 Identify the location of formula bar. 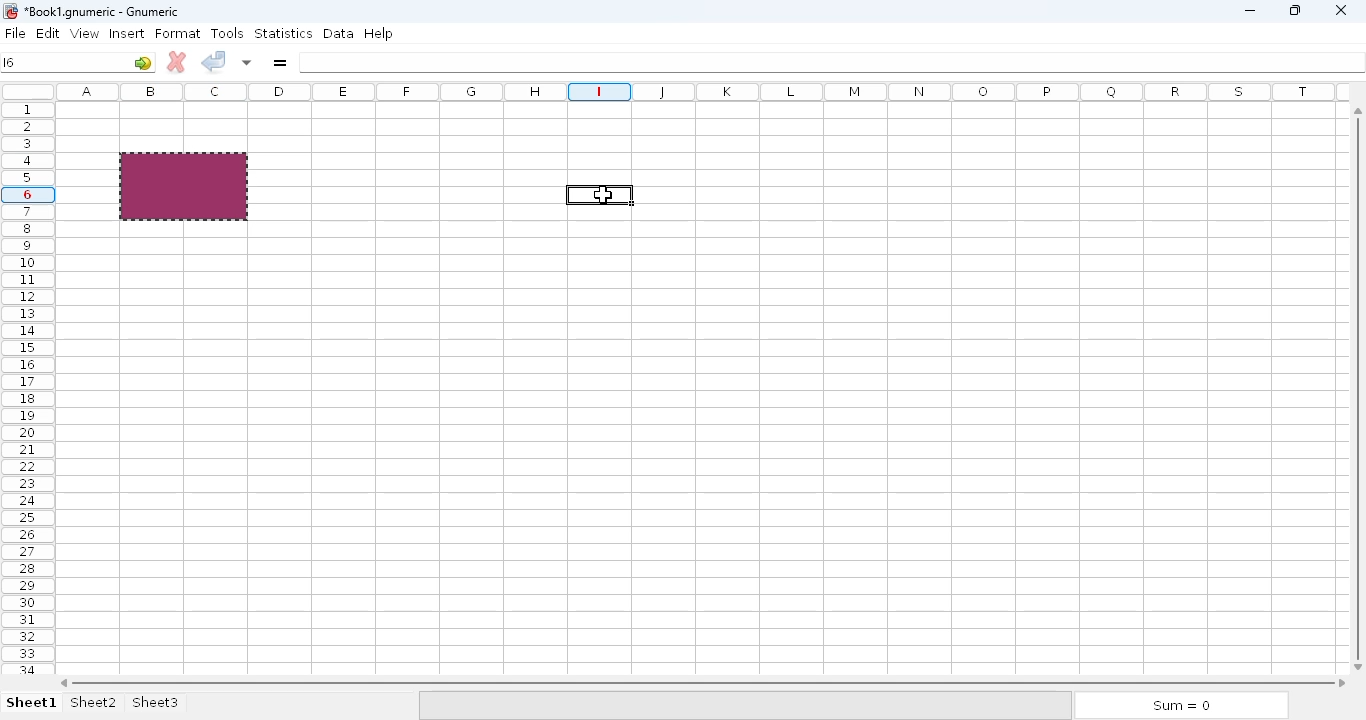
(832, 61).